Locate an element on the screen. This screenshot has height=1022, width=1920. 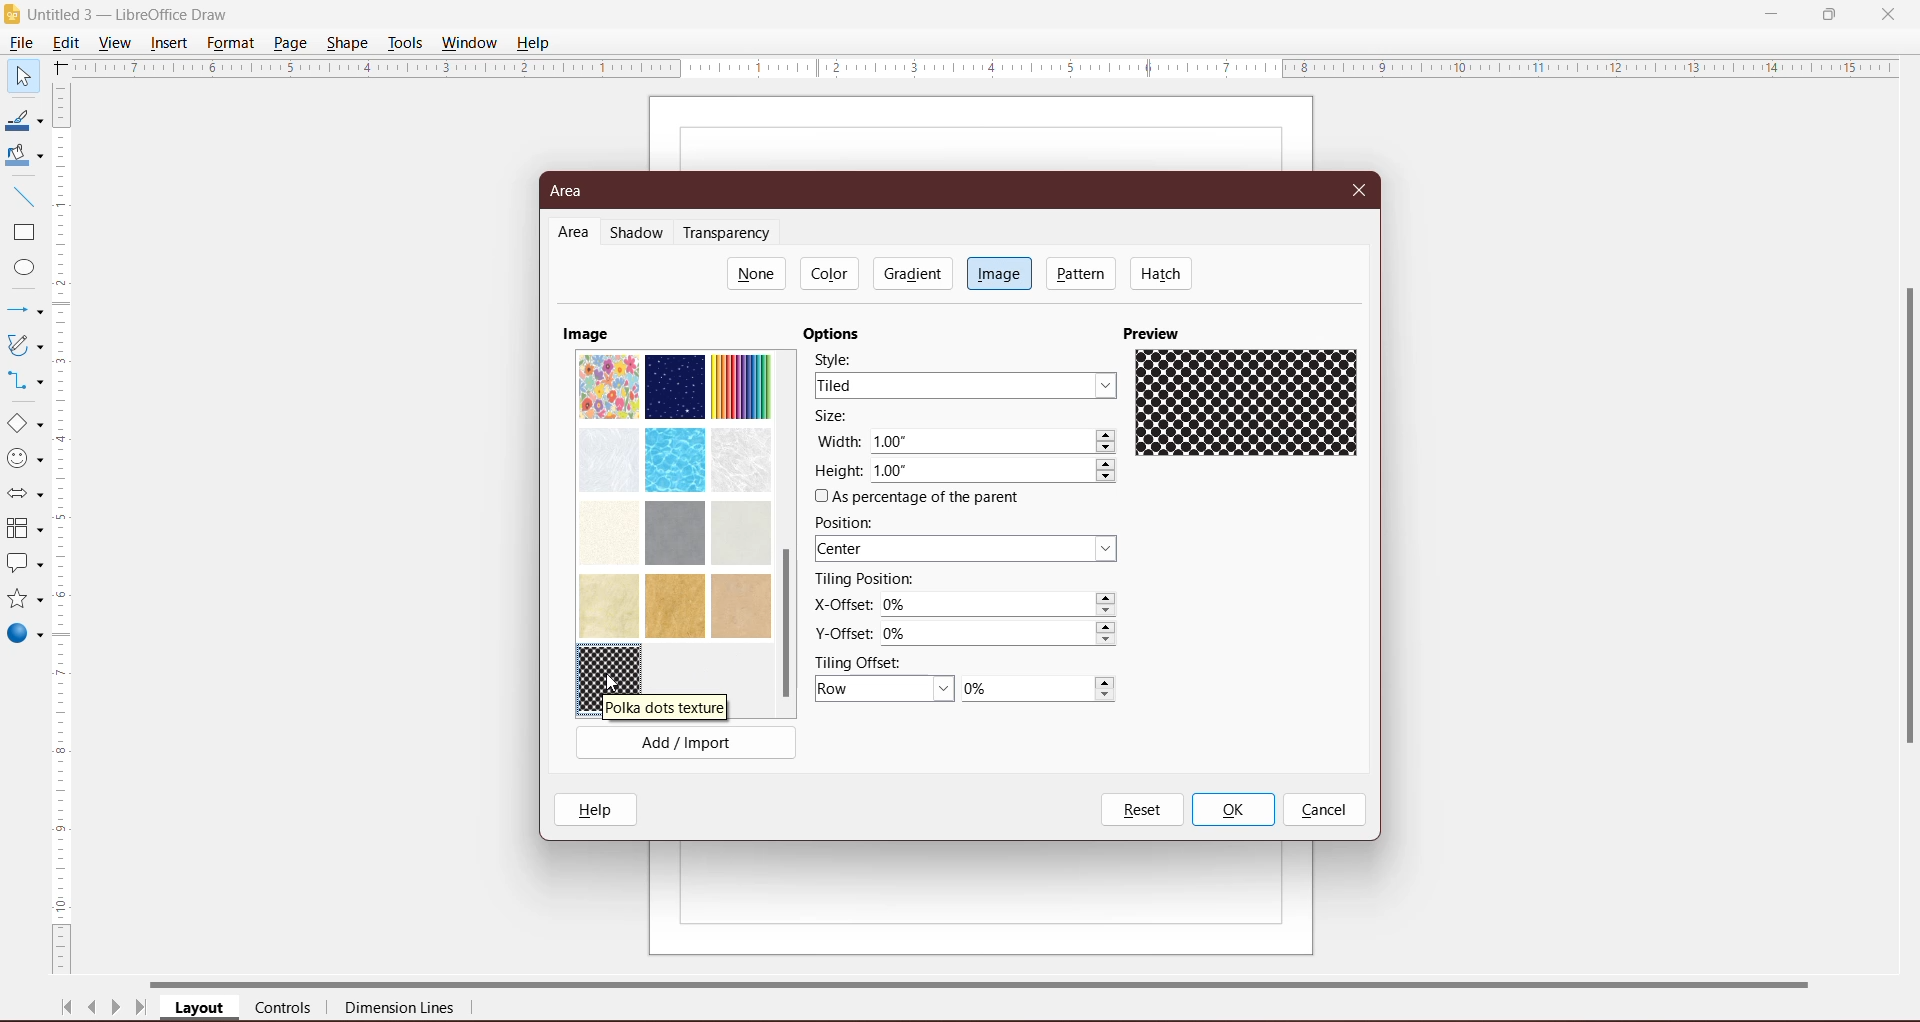
Edit is located at coordinates (70, 41).